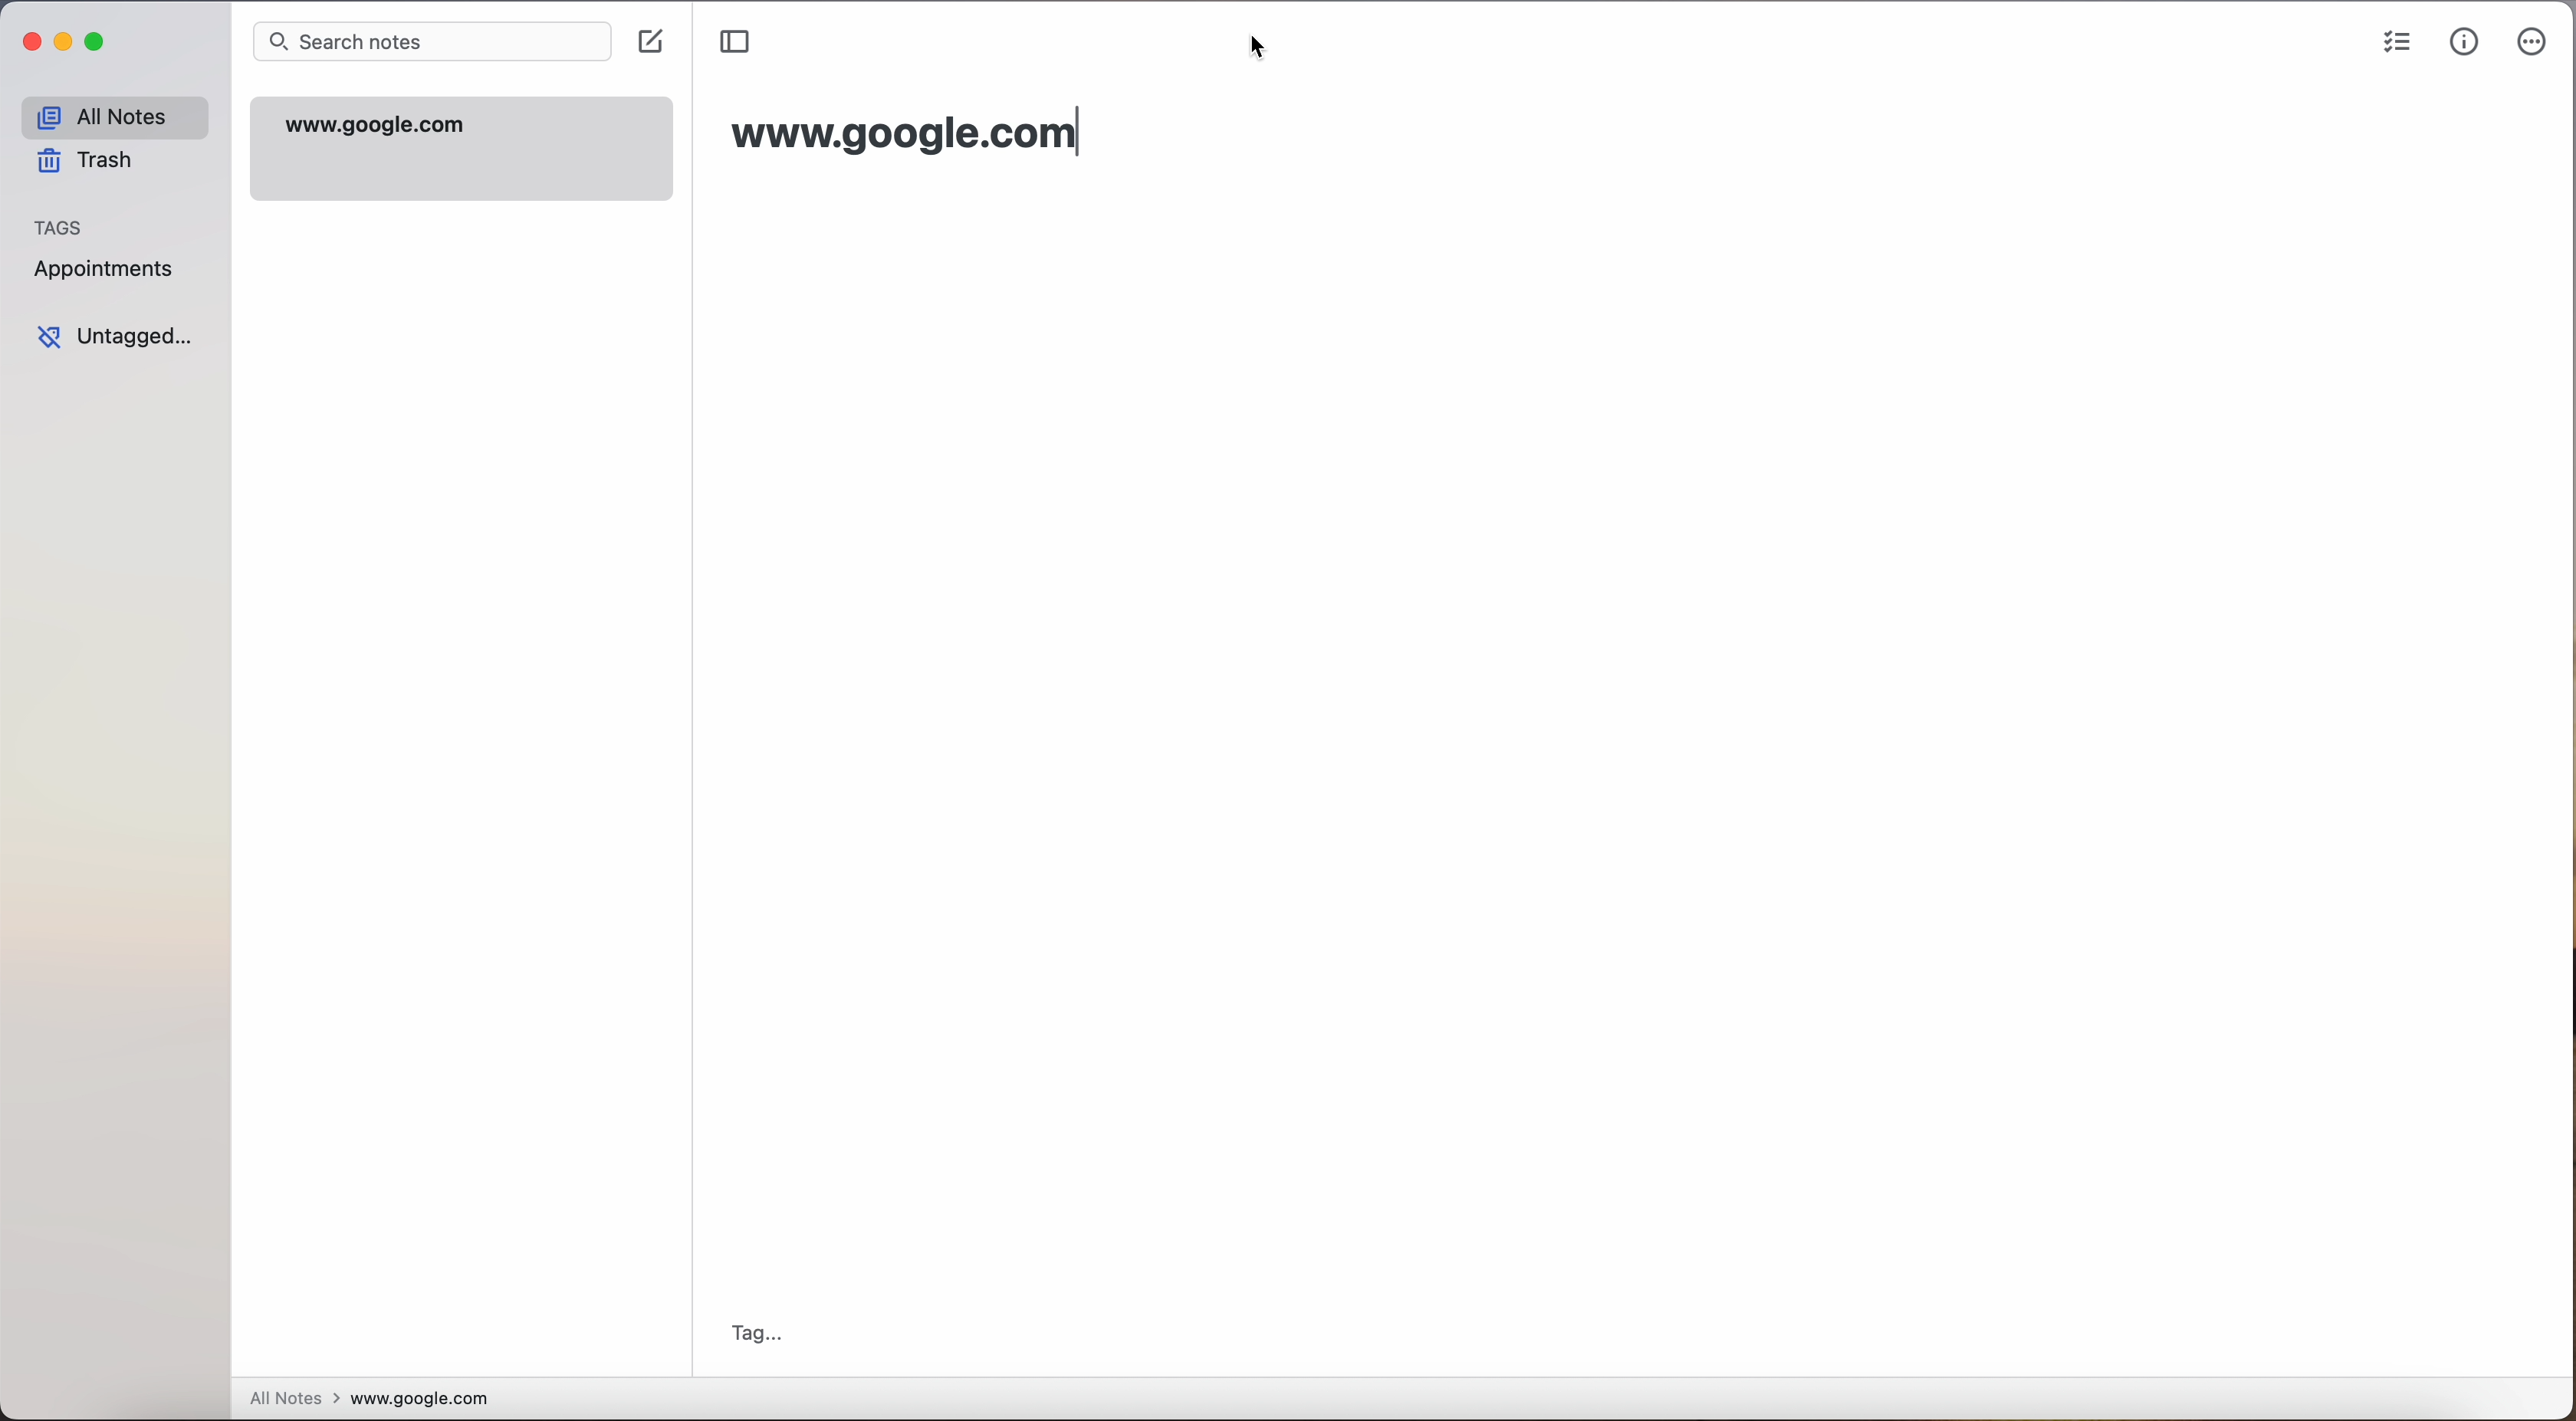  I want to click on metrics, so click(2468, 42).